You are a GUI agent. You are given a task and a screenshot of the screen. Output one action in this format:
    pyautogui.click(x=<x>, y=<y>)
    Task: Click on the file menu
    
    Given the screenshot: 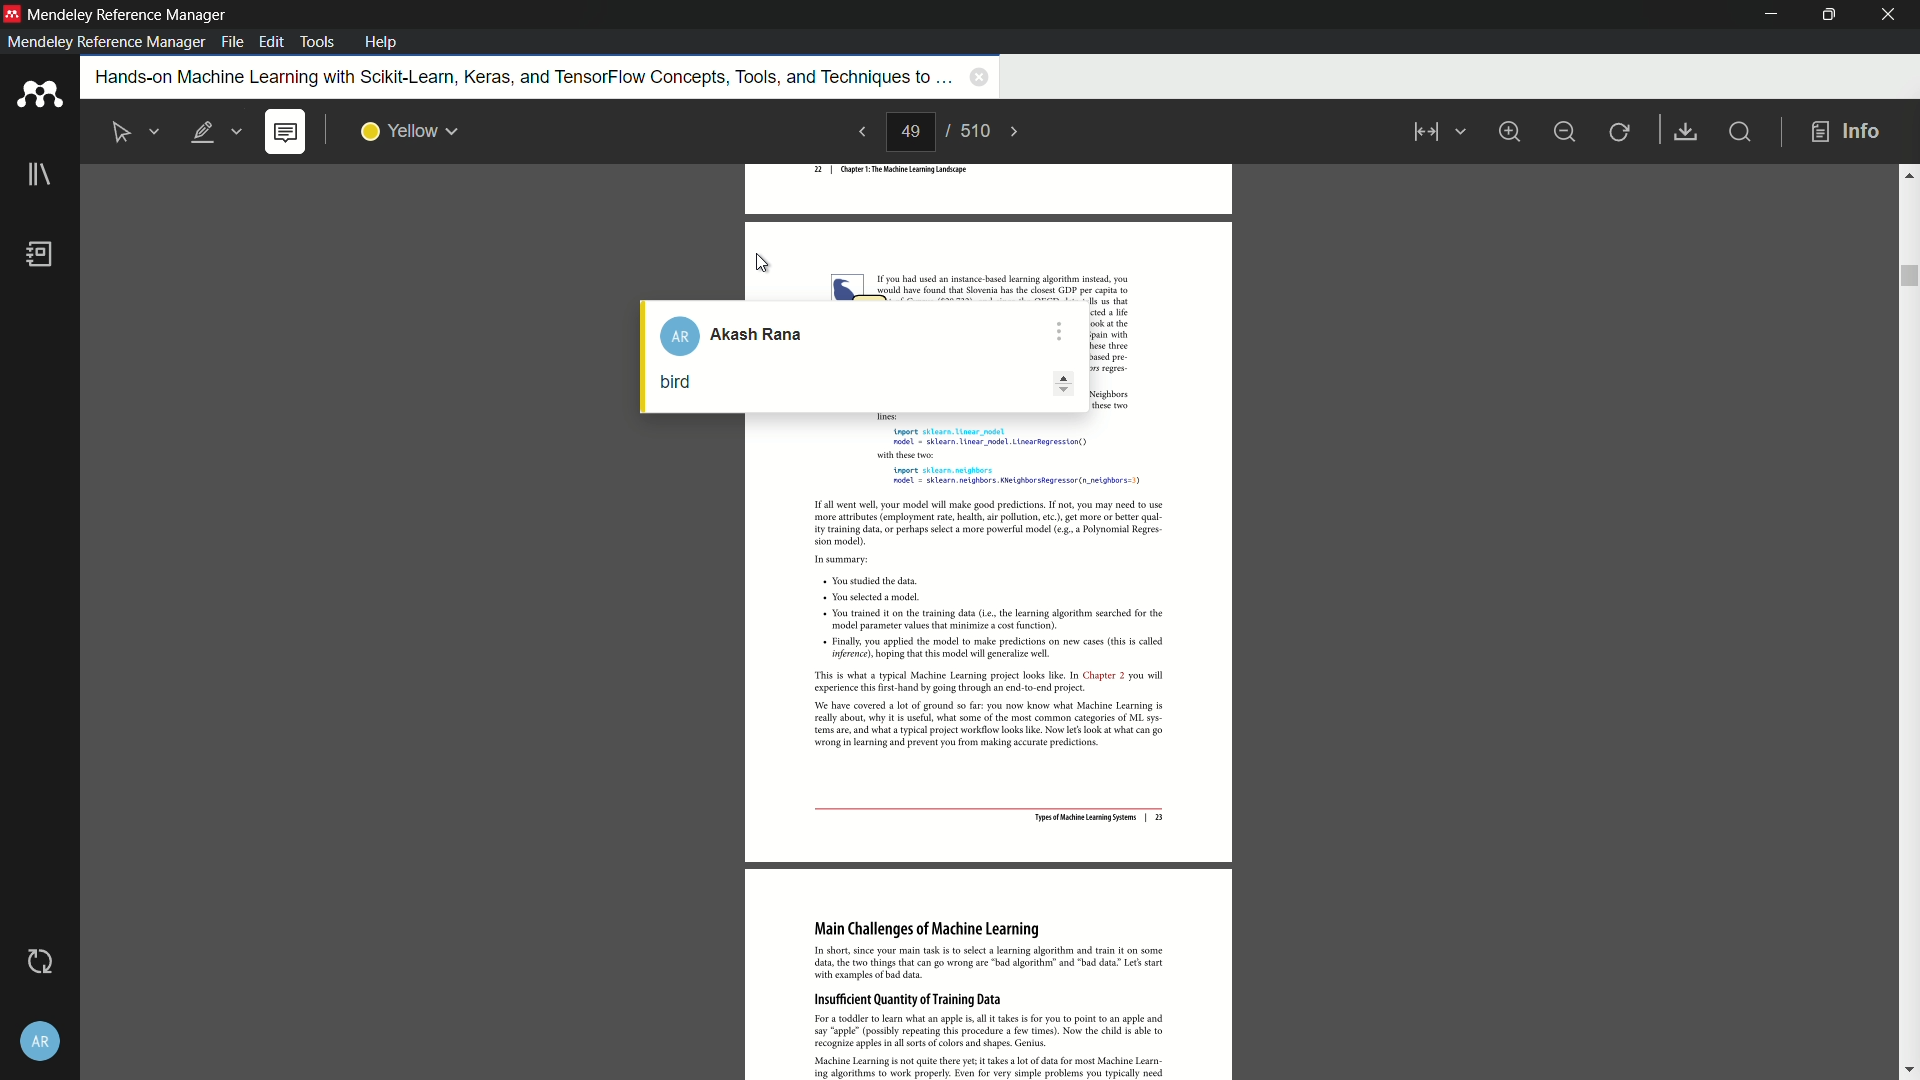 What is the action you would take?
    pyautogui.click(x=230, y=43)
    